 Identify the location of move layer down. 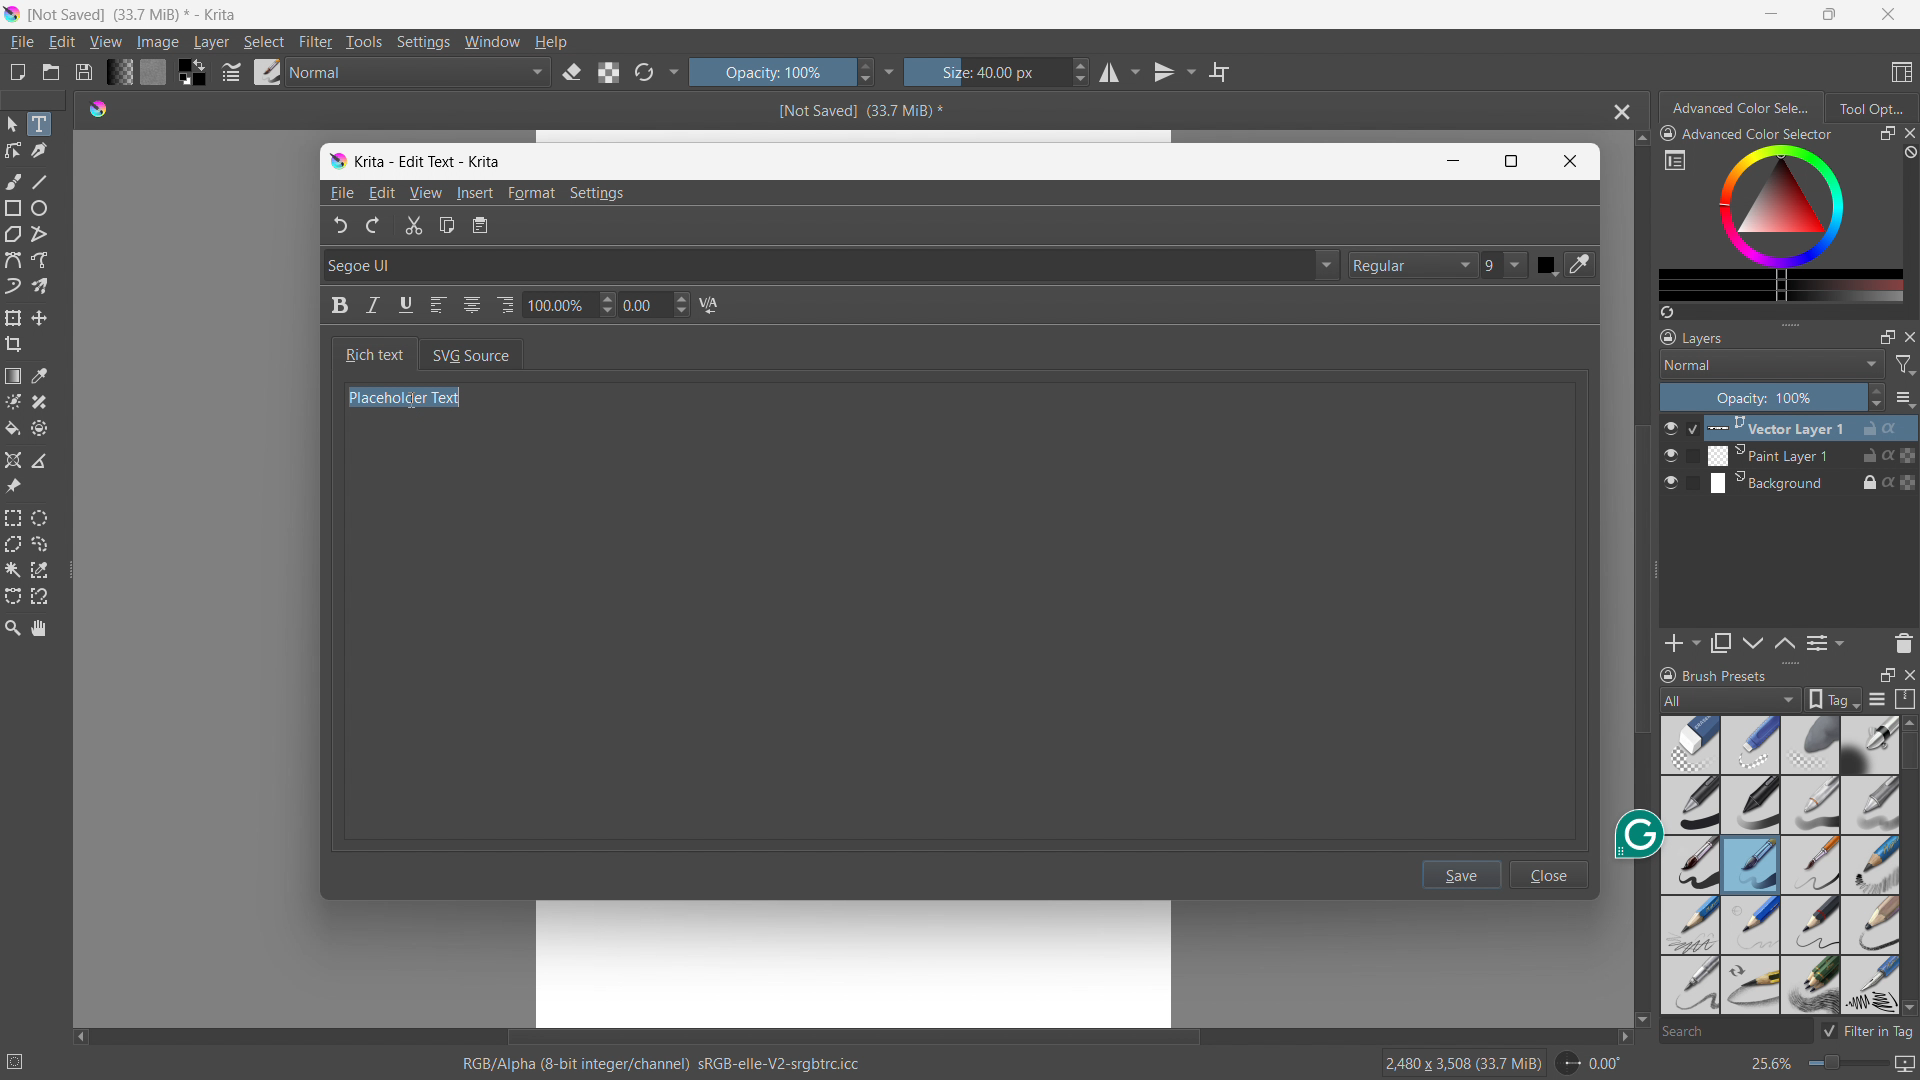
(1784, 642).